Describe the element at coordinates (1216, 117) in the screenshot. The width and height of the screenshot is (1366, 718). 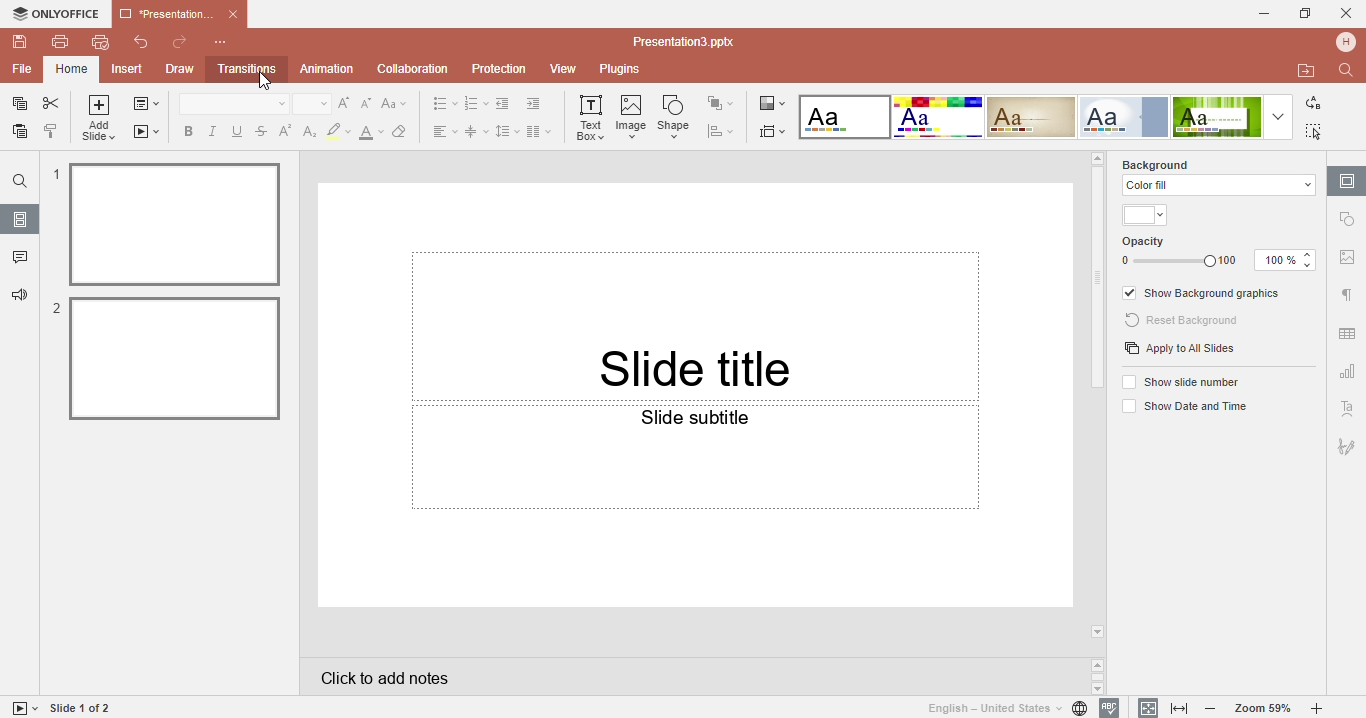
I see `Green leaf` at that location.